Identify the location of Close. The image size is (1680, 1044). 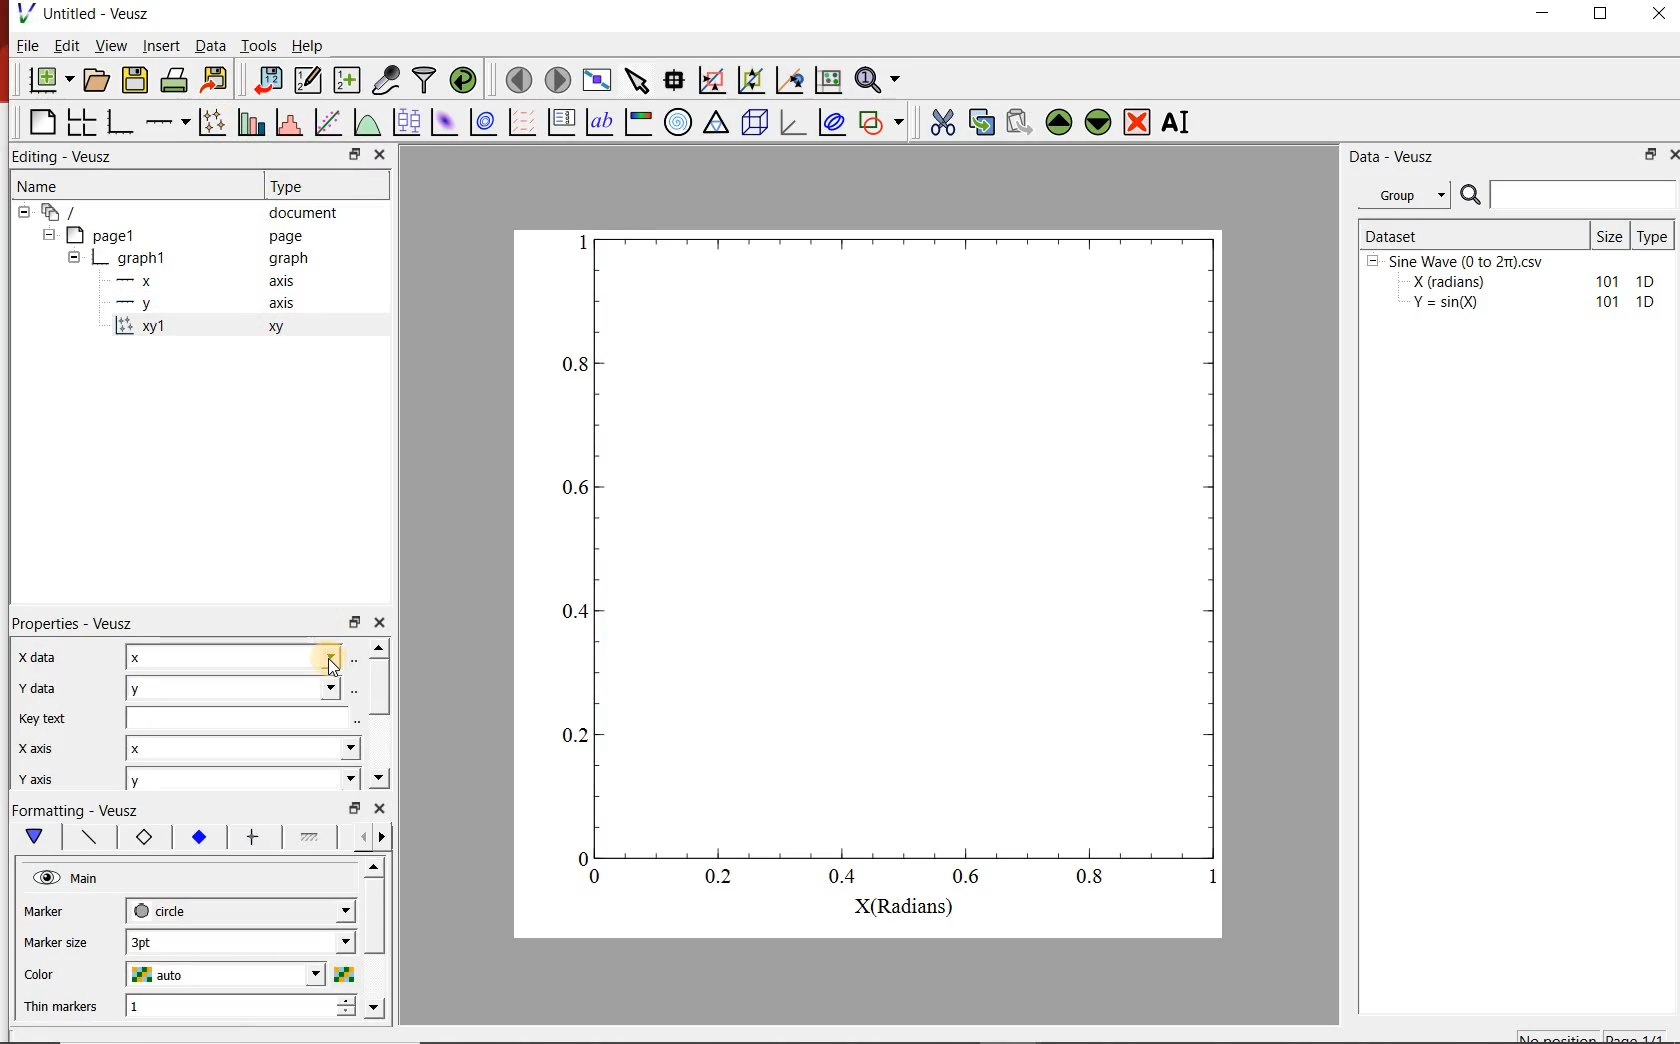
(1661, 13).